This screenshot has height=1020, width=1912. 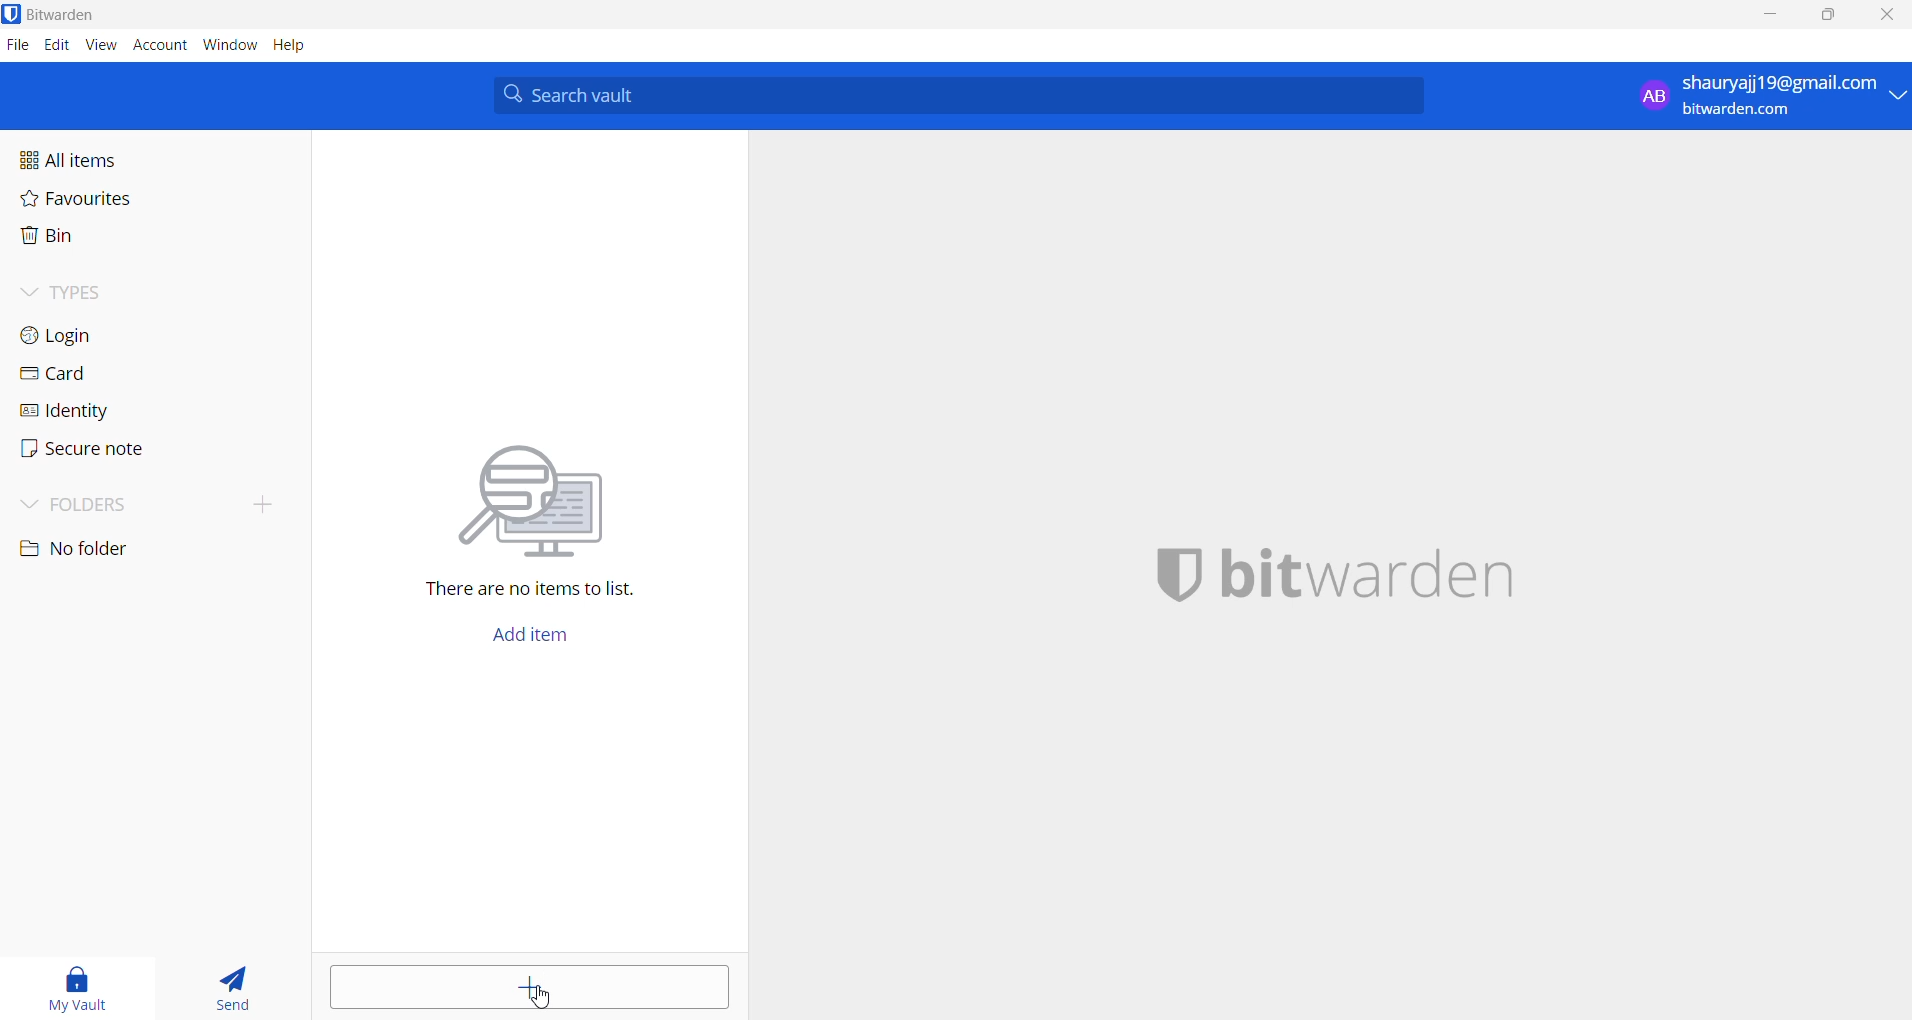 What do you see at coordinates (13, 14) in the screenshot?
I see `application logo` at bounding box center [13, 14].